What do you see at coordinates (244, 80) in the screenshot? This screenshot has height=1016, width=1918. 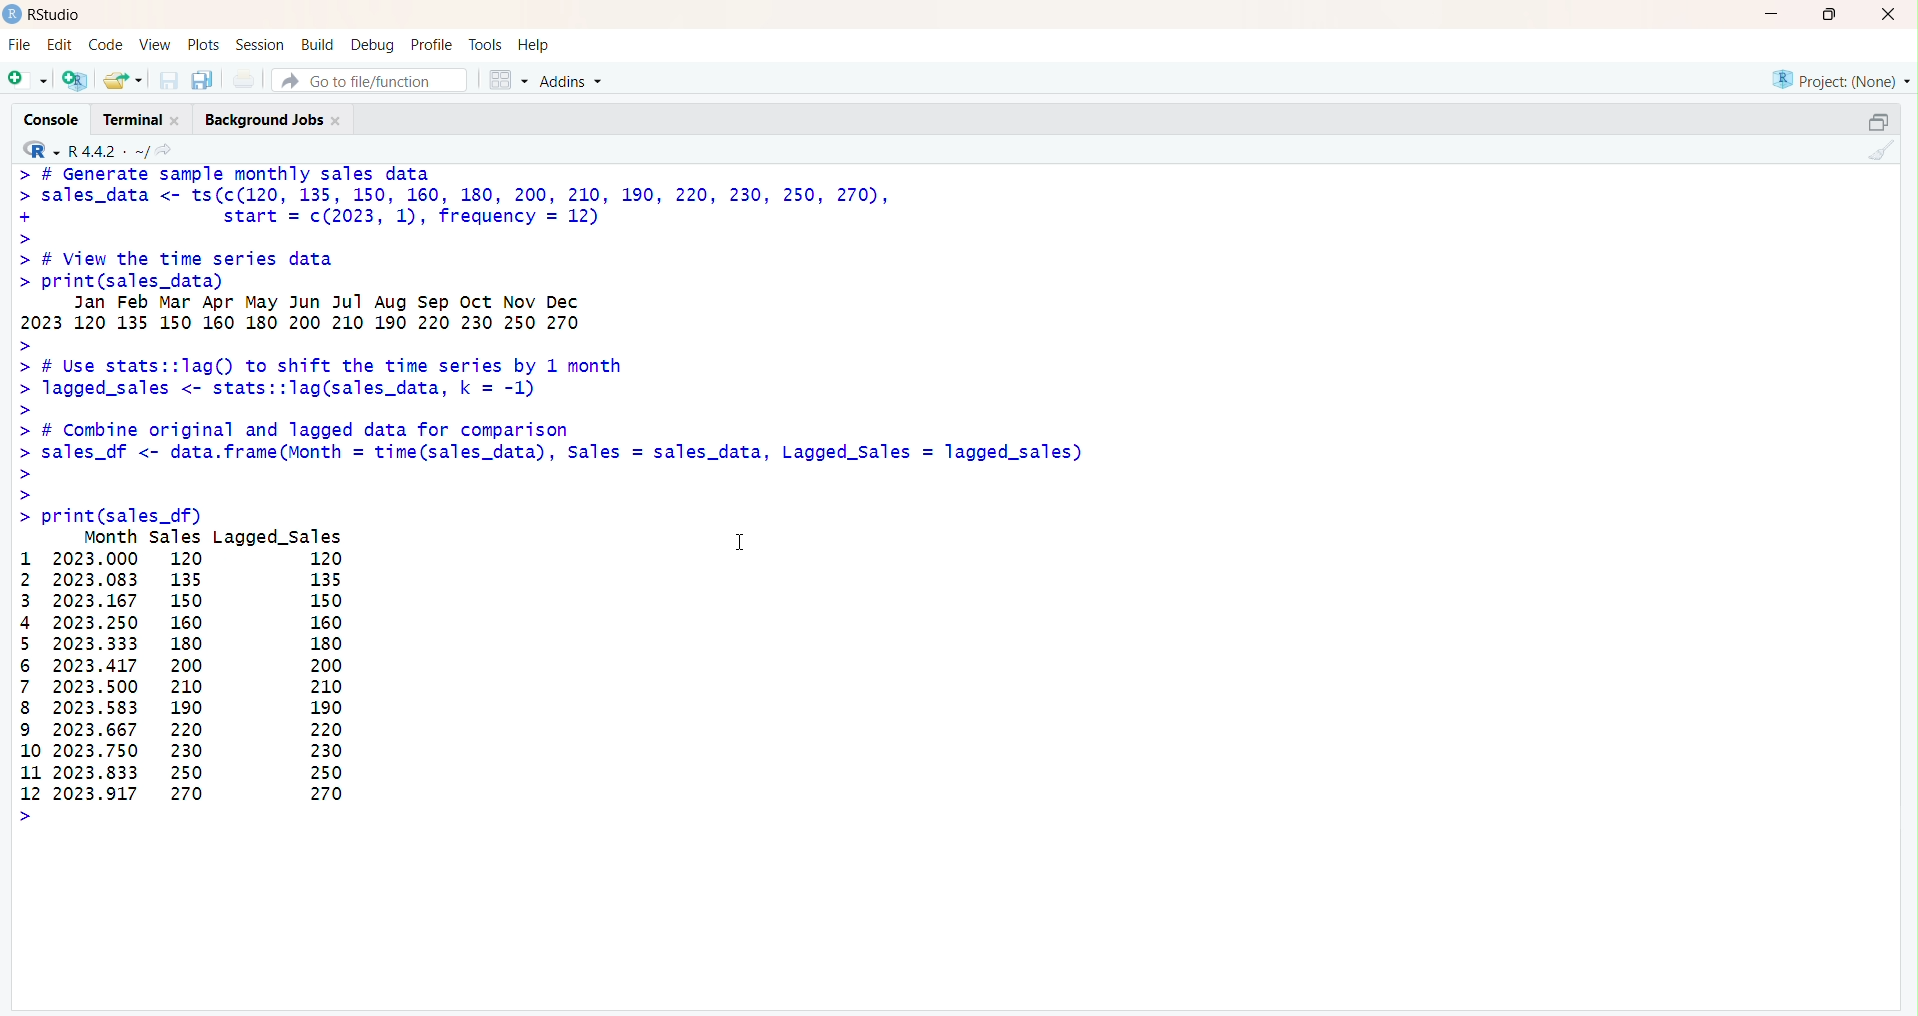 I see `print the current file` at bounding box center [244, 80].